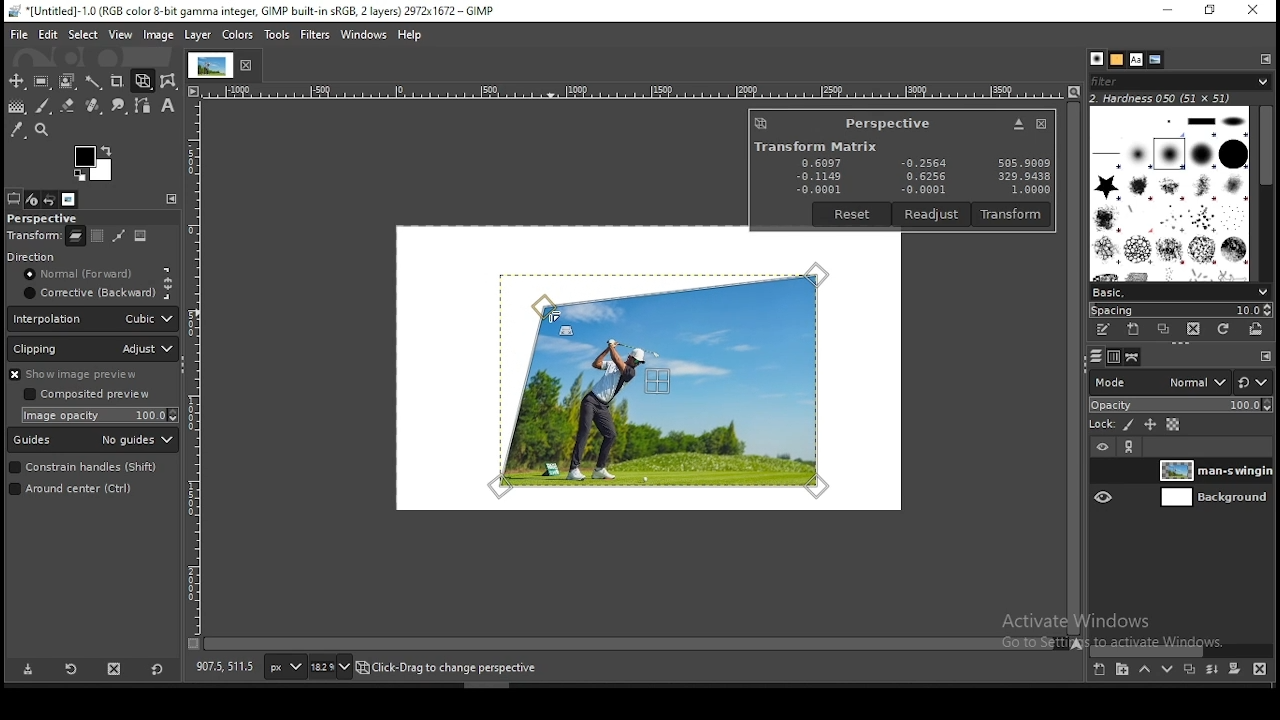 This screenshot has height=720, width=1280. Describe the element at coordinates (97, 236) in the screenshot. I see `move layer` at that location.